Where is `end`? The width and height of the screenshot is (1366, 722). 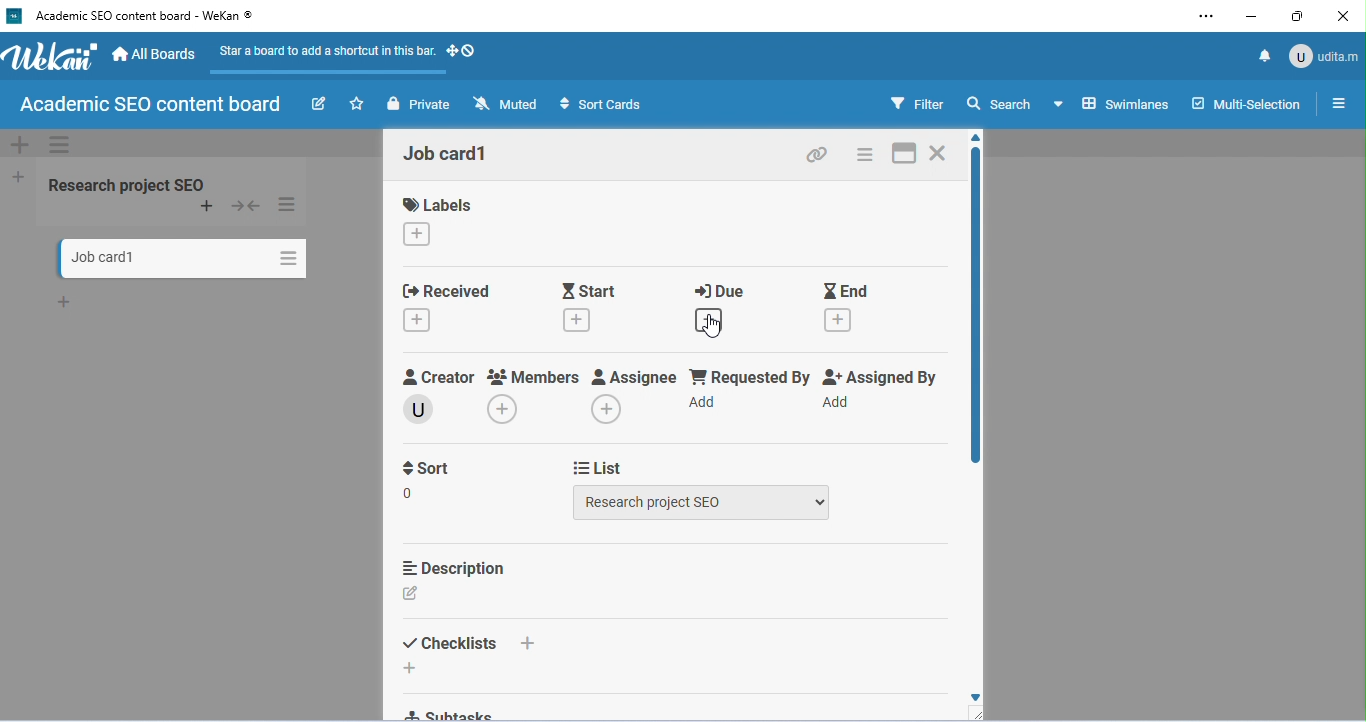
end is located at coordinates (846, 290).